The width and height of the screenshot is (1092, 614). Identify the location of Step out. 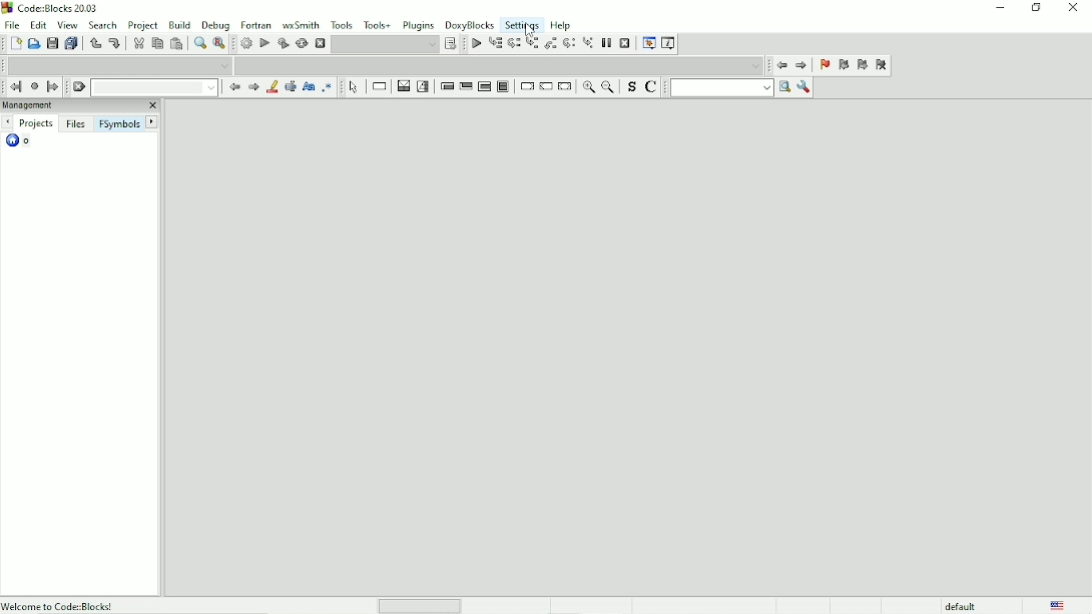
(550, 43).